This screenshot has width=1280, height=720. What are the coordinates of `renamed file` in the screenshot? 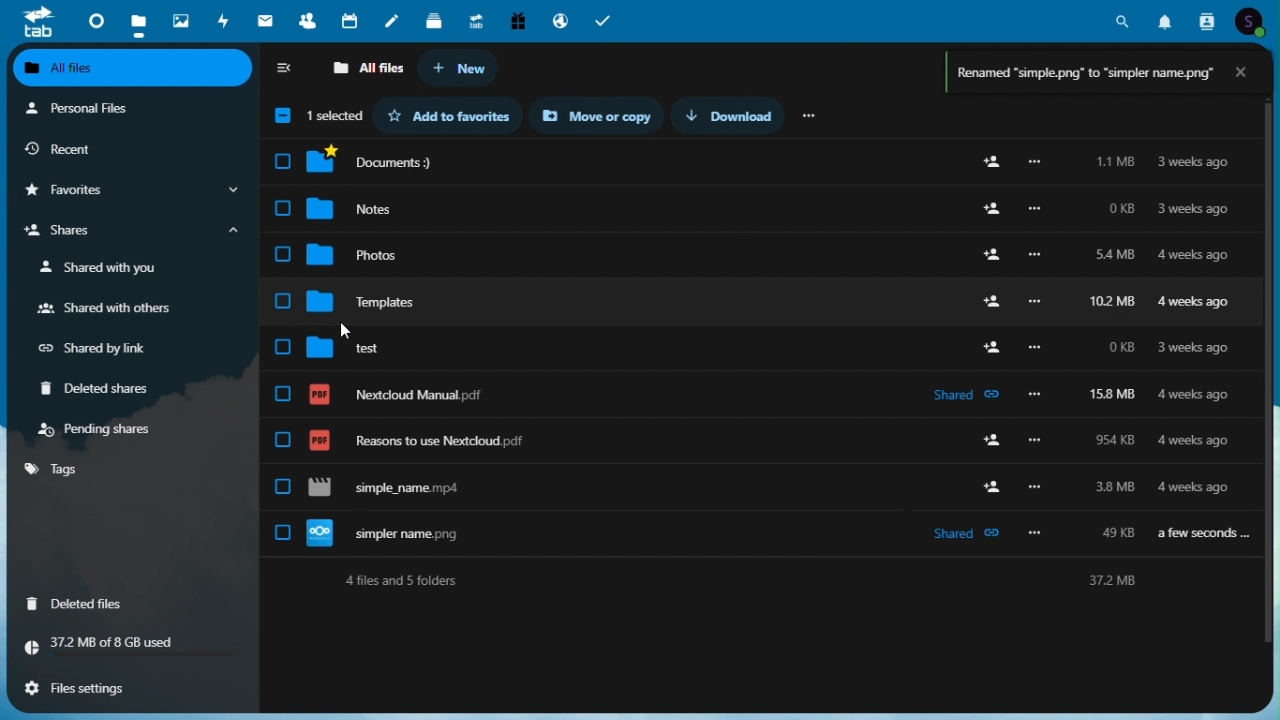 It's located at (758, 533).